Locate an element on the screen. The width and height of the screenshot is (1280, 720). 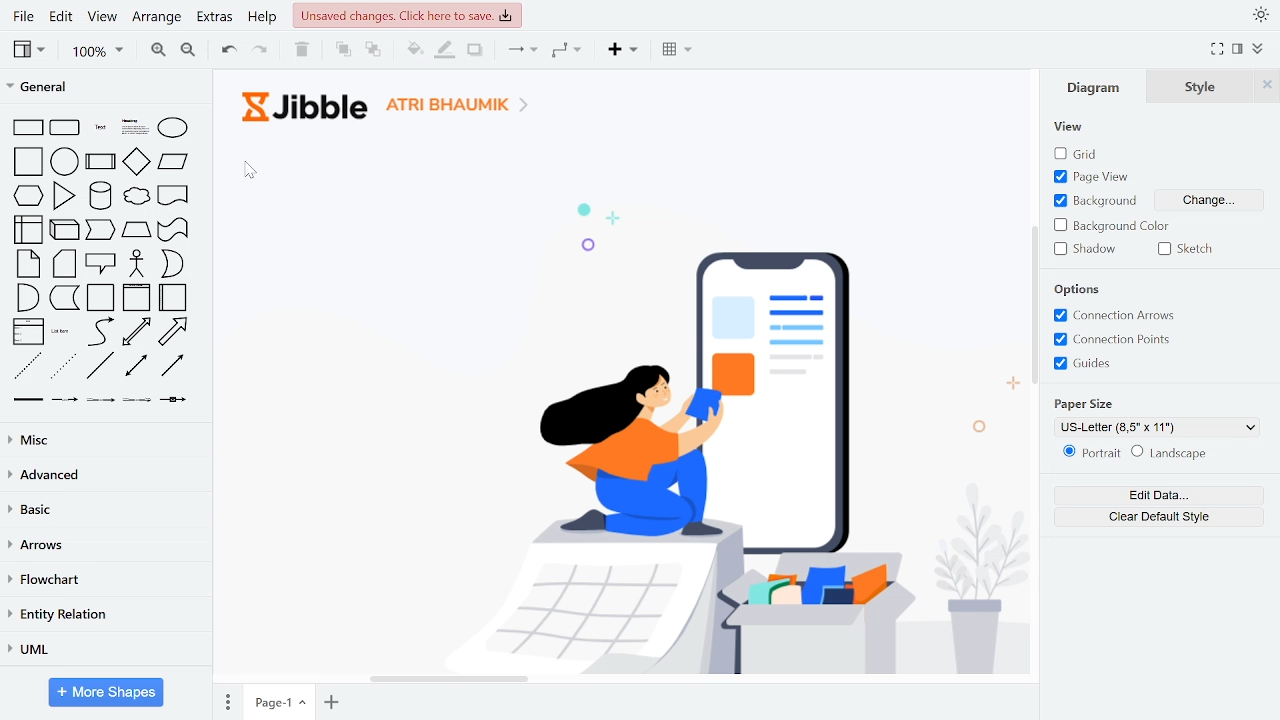
entity relation is located at coordinates (102, 616).